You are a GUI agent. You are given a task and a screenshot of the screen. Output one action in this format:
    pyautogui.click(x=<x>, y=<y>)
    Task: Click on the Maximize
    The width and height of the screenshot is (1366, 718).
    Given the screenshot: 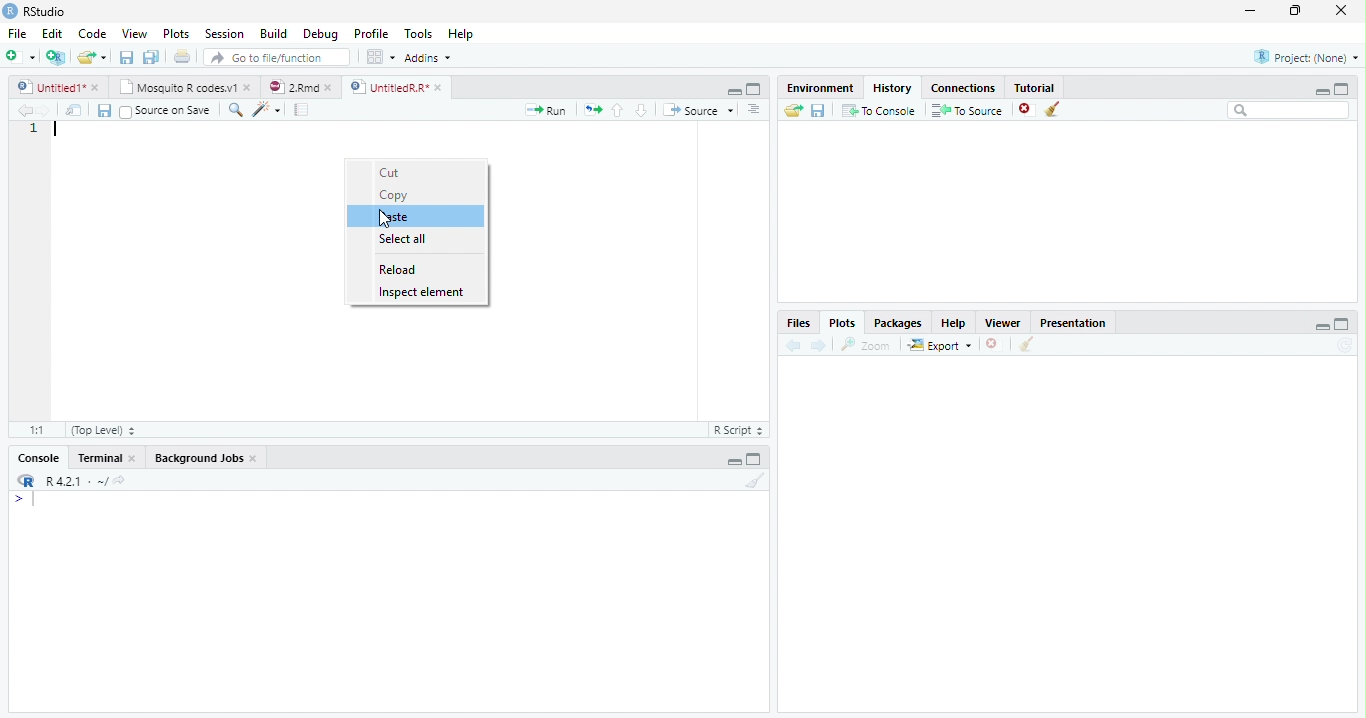 What is the action you would take?
    pyautogui.click(x=1342, y=325)
    